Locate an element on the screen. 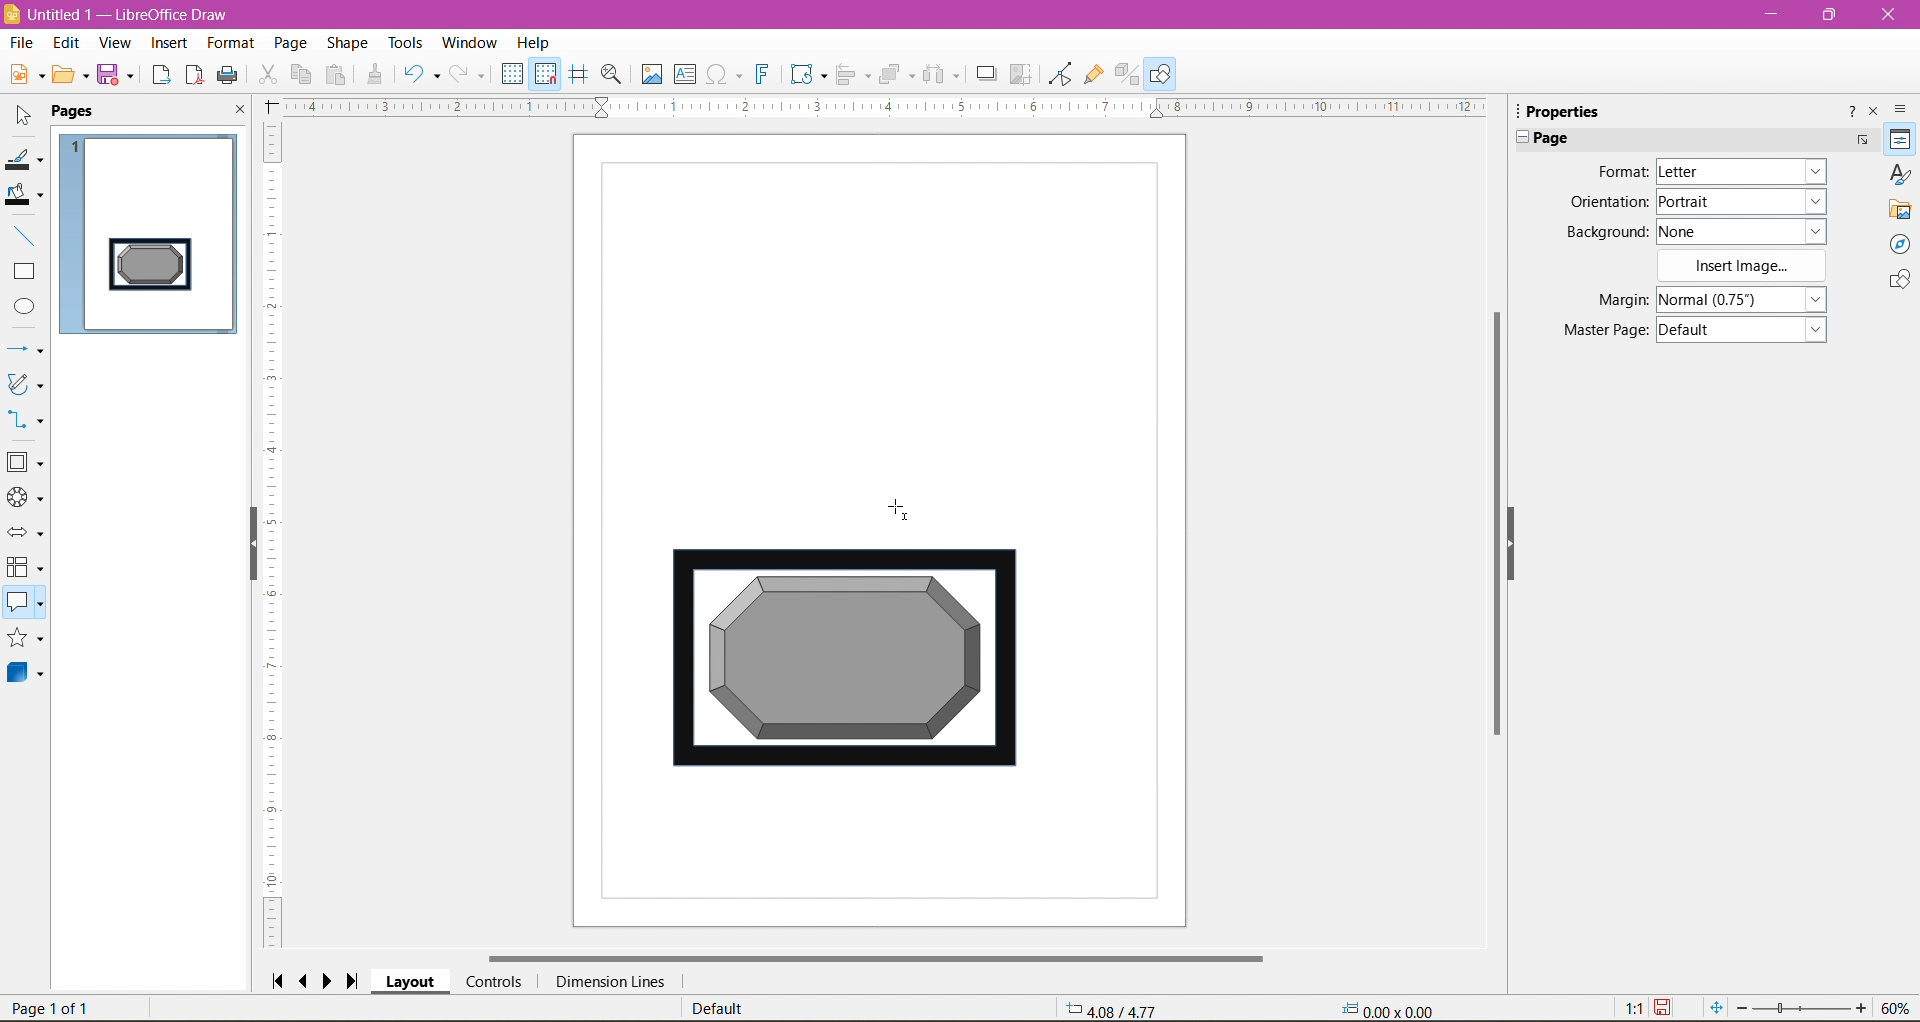  File is located at coordinates (20, 42).